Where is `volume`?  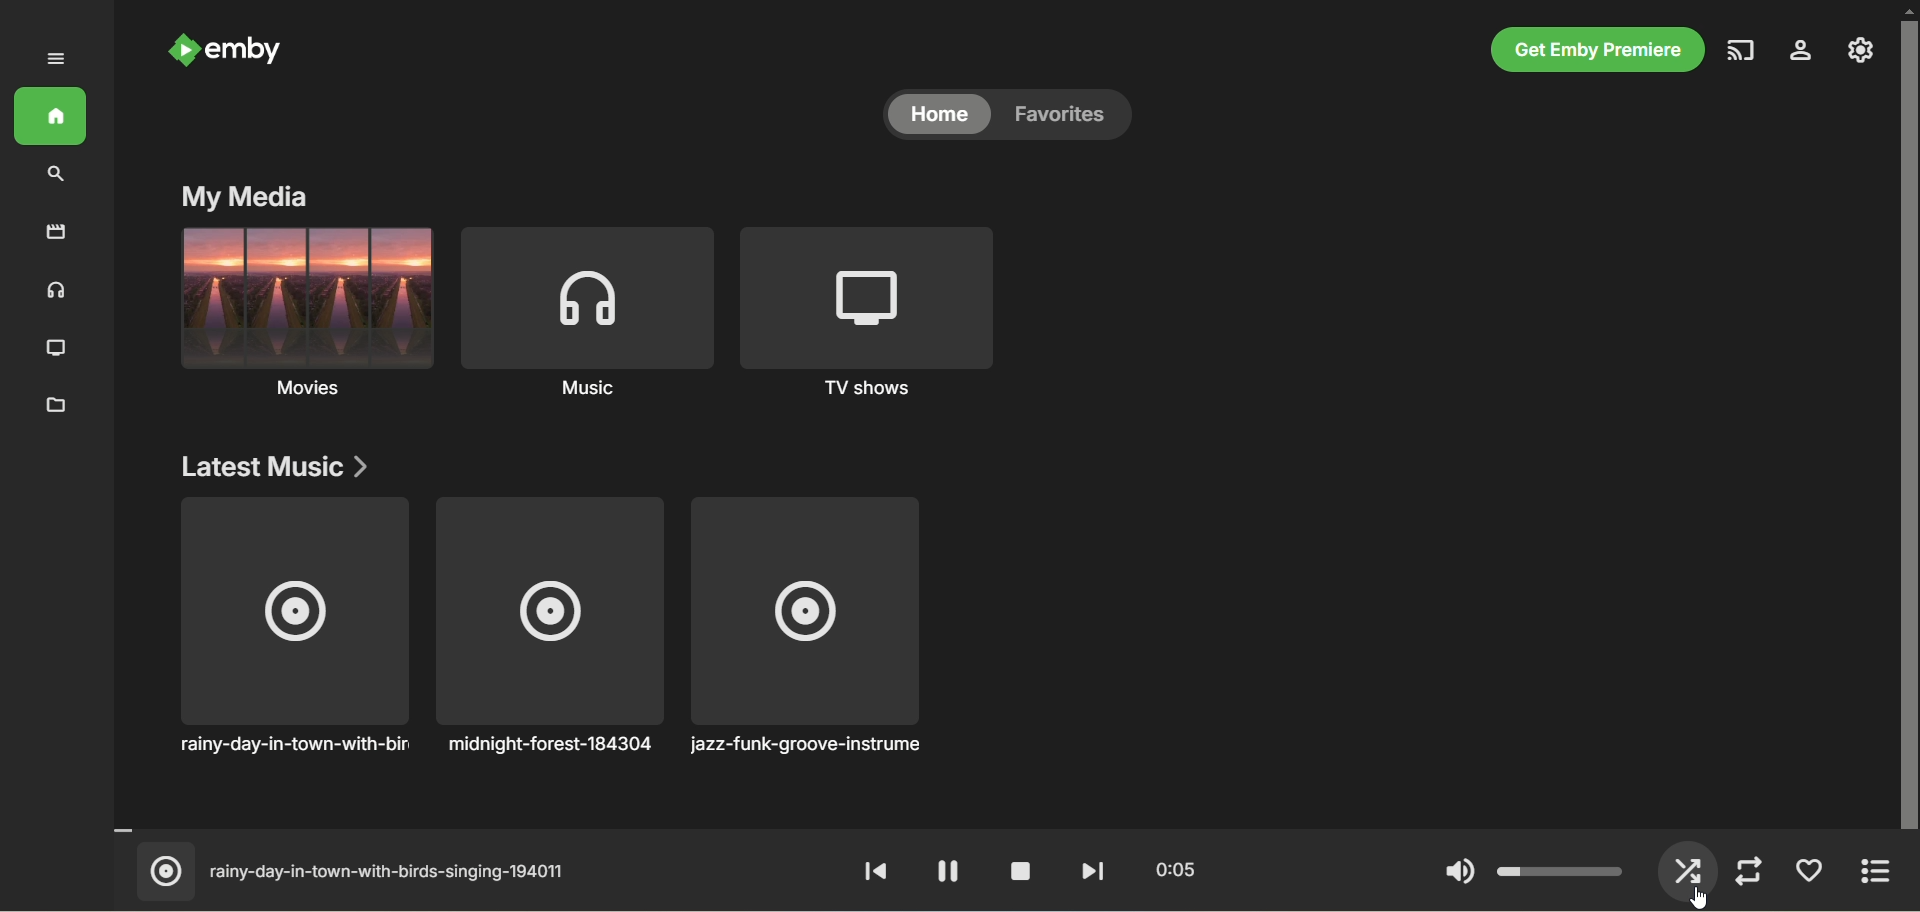 volume is located at coordinates (1528, 869).